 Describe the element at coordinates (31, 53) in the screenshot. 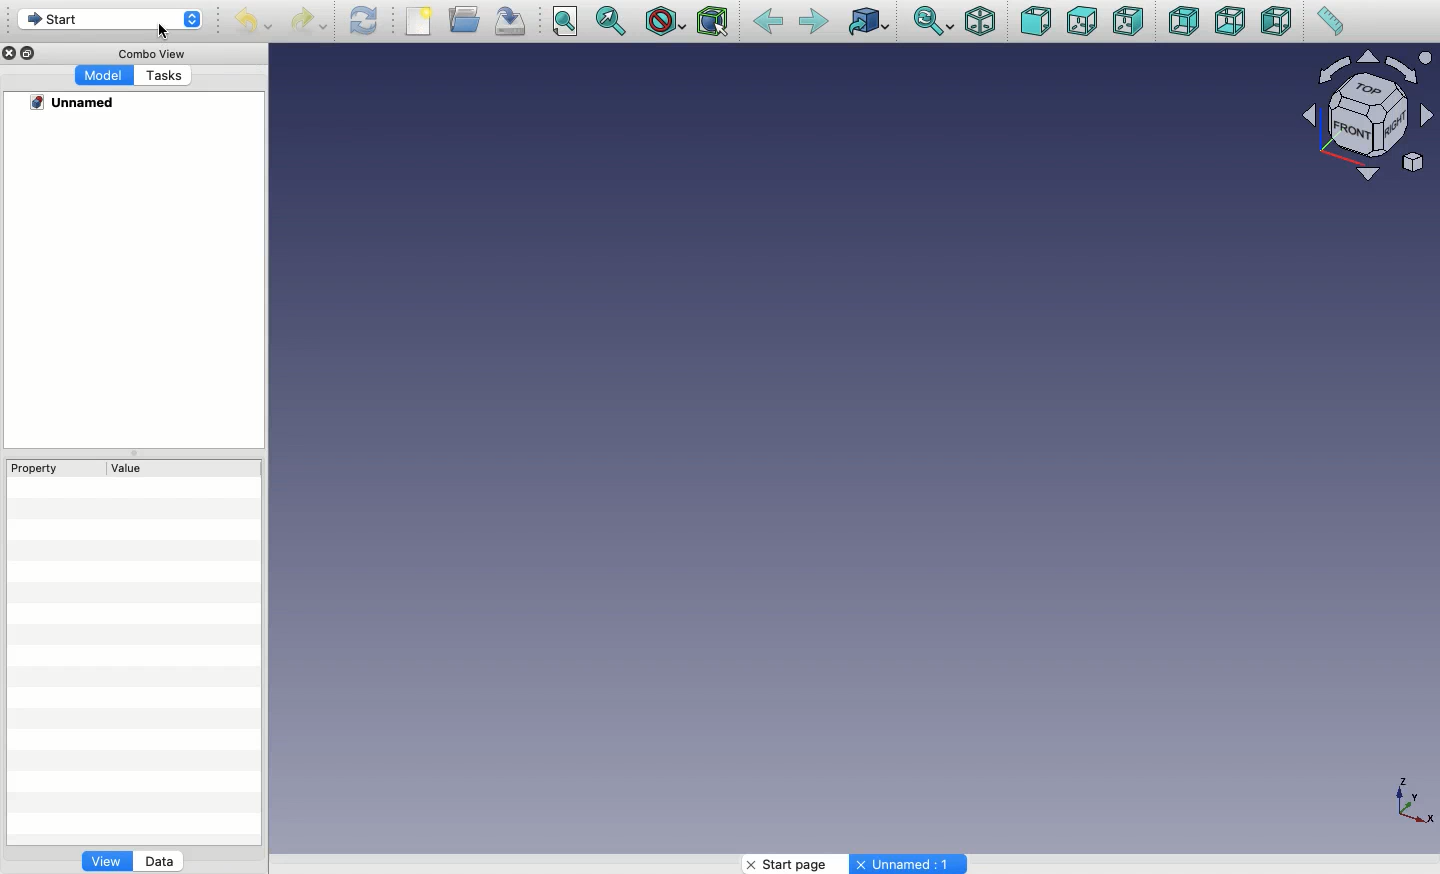

I see `Duplicate` at that location.